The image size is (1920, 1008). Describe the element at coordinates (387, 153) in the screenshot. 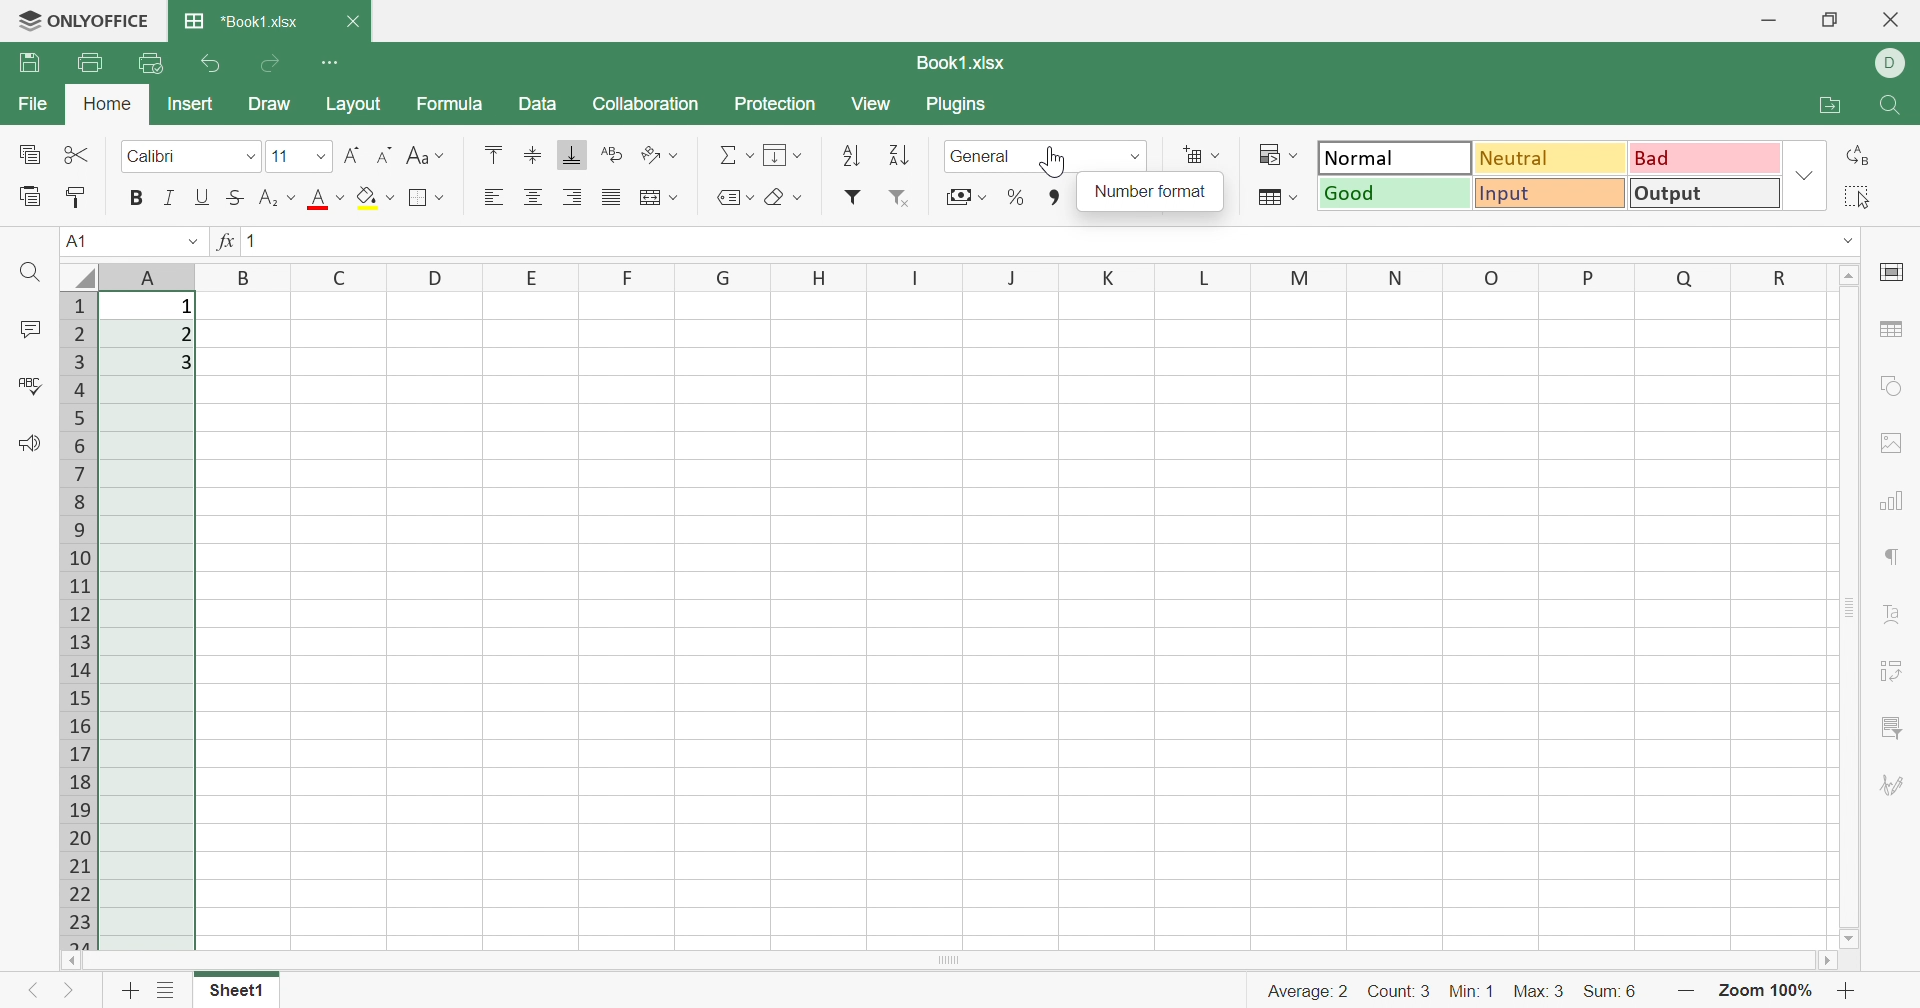

I see `Increment size` at that location.